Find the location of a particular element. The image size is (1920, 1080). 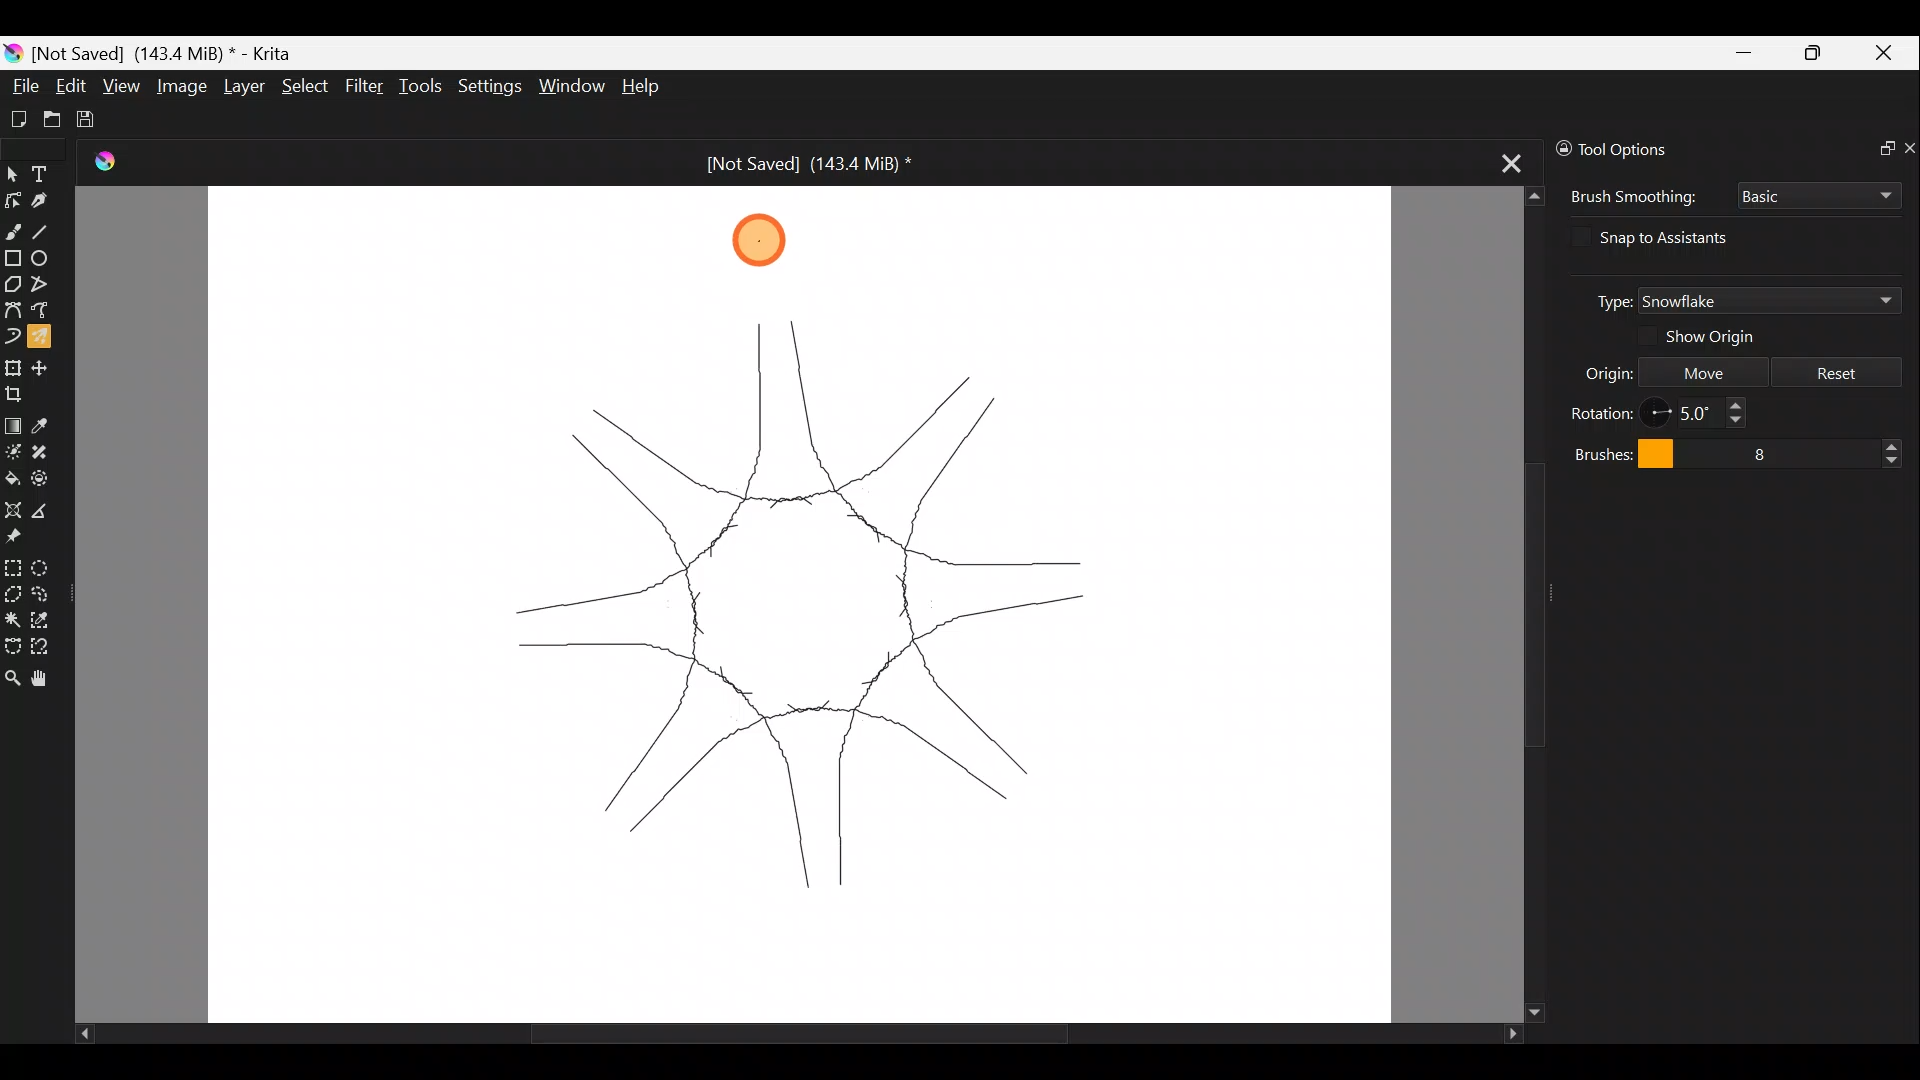

snowflake  is located at coordinates (809, 598).